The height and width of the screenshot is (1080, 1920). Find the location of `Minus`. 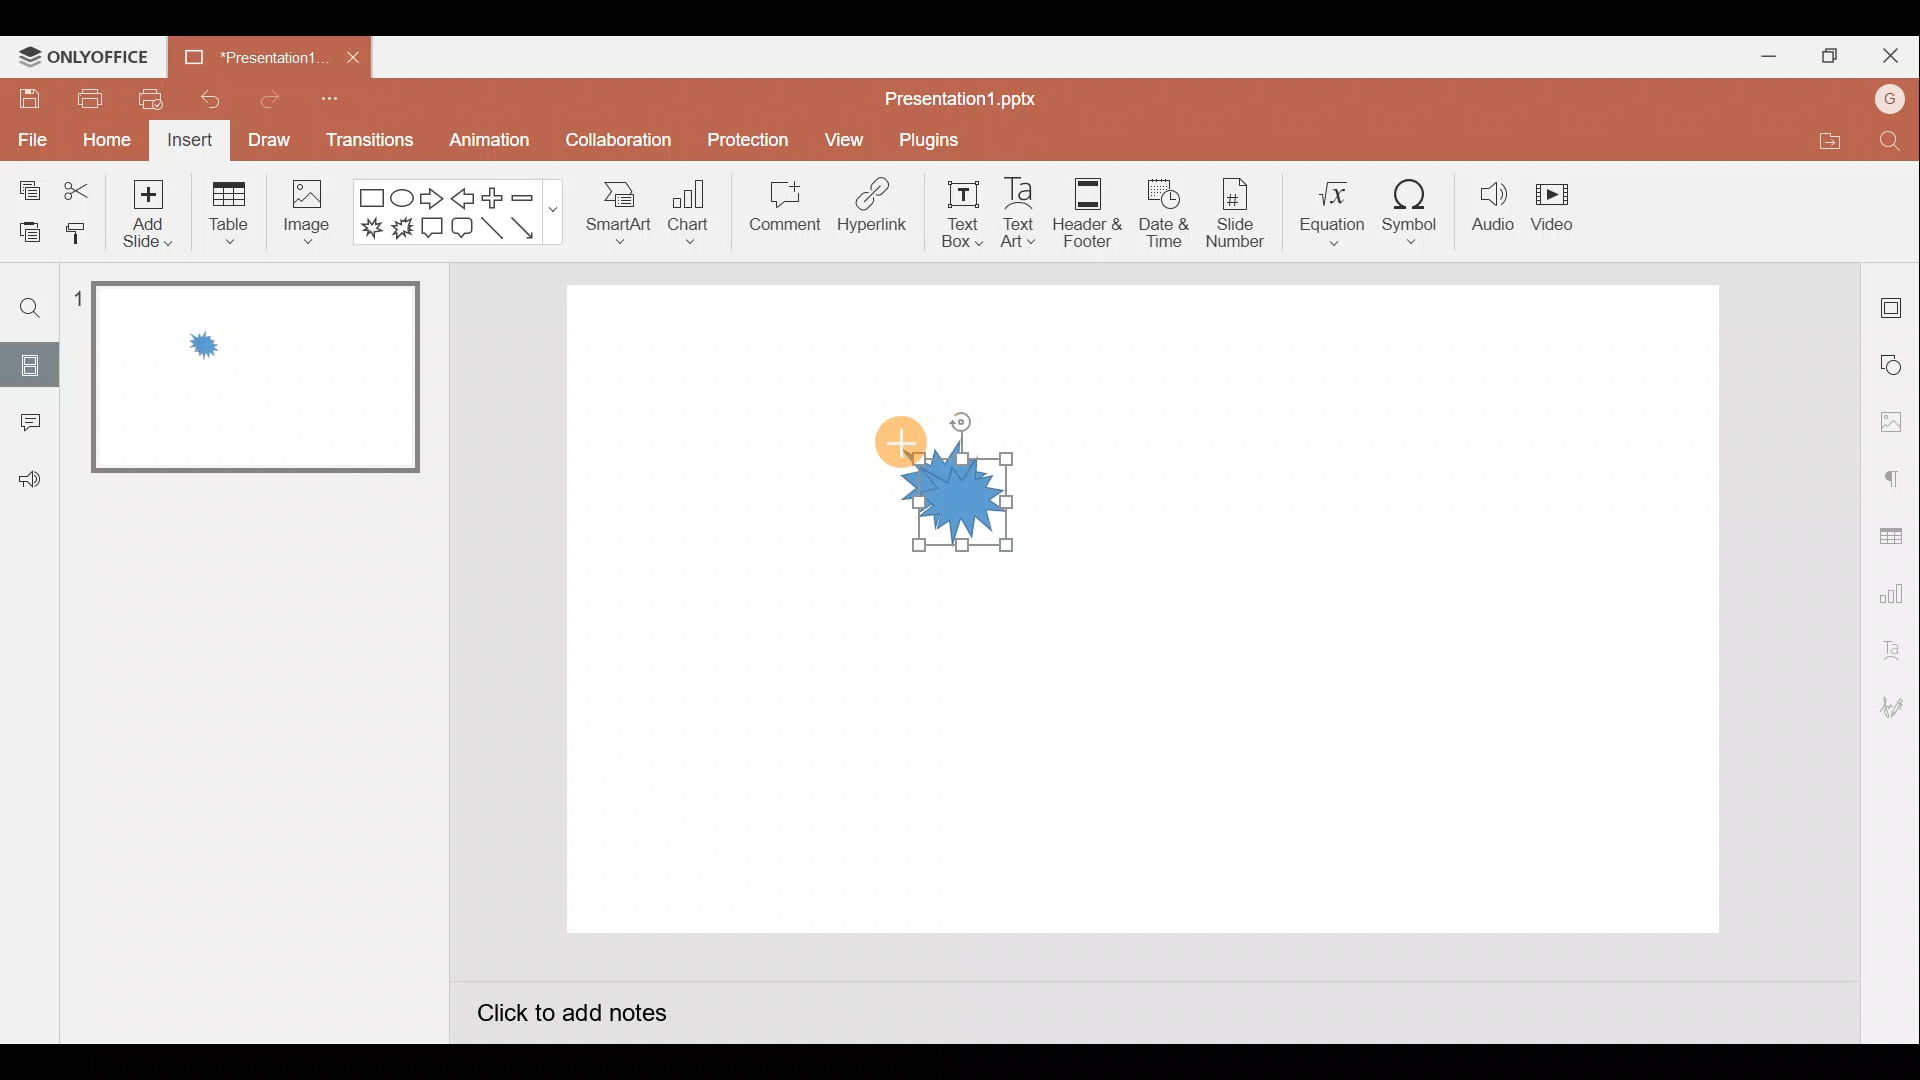

Minus is located at coordinates (527, 195).